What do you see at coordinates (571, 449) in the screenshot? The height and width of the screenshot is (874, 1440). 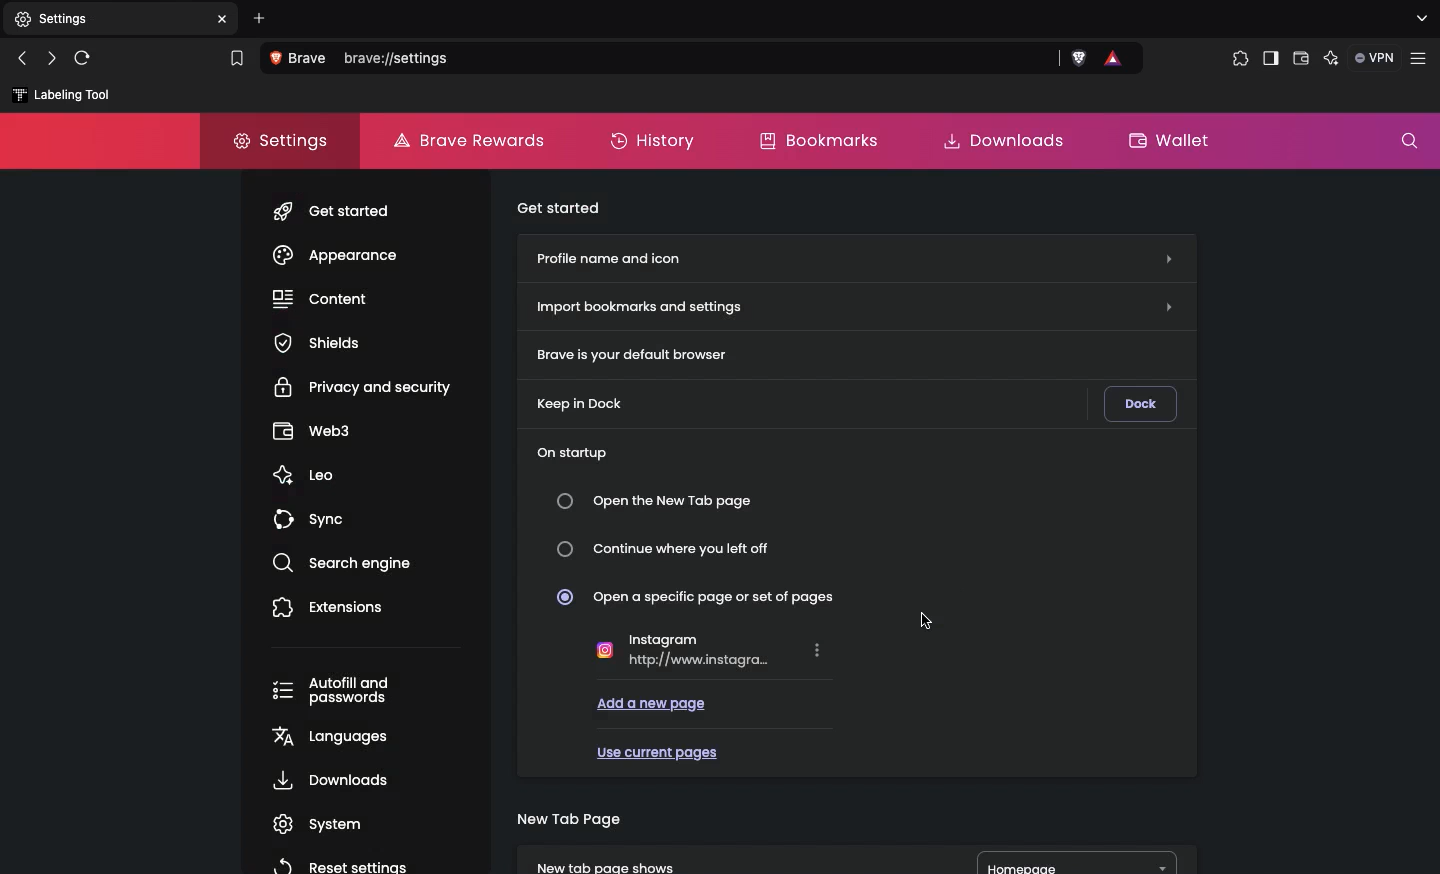 I see `On start up` at bounding box center [571, 449].